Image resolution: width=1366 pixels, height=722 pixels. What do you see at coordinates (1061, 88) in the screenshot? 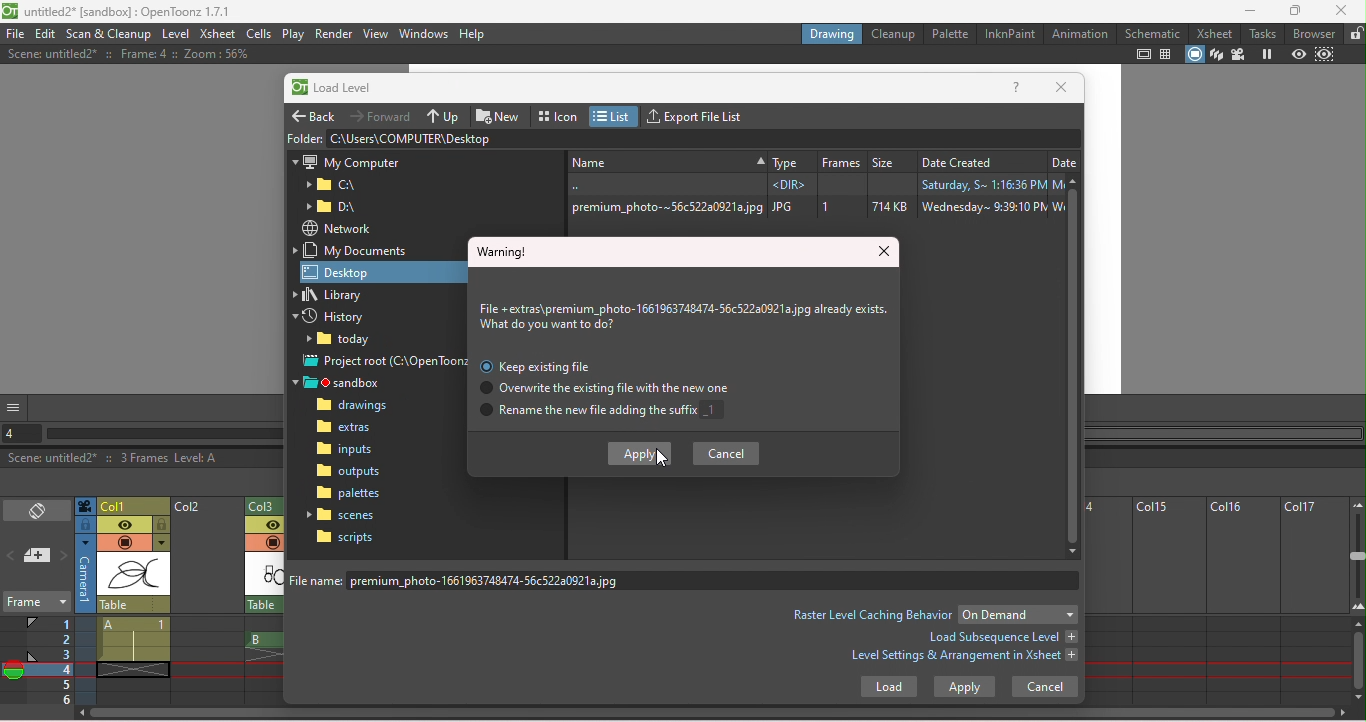
I see `Close` at bounding box center [1061, 88].